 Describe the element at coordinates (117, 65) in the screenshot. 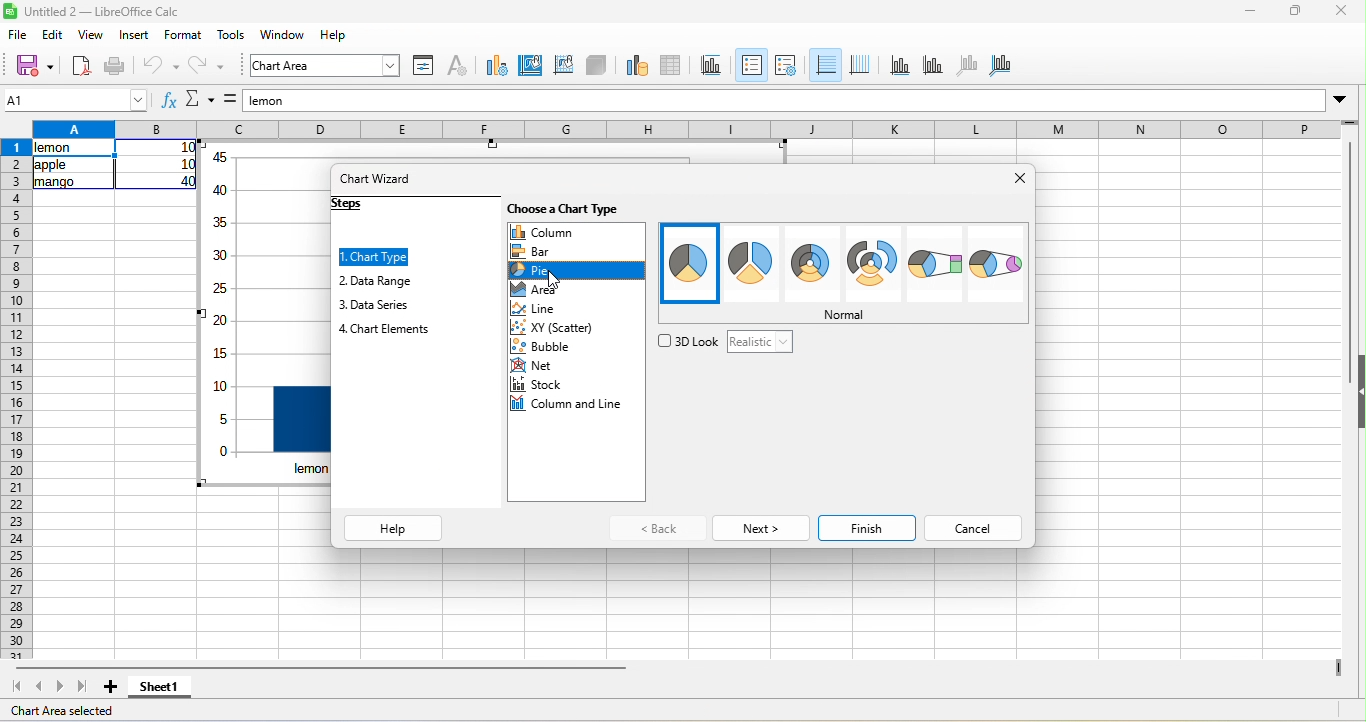

I see `print` at that location.